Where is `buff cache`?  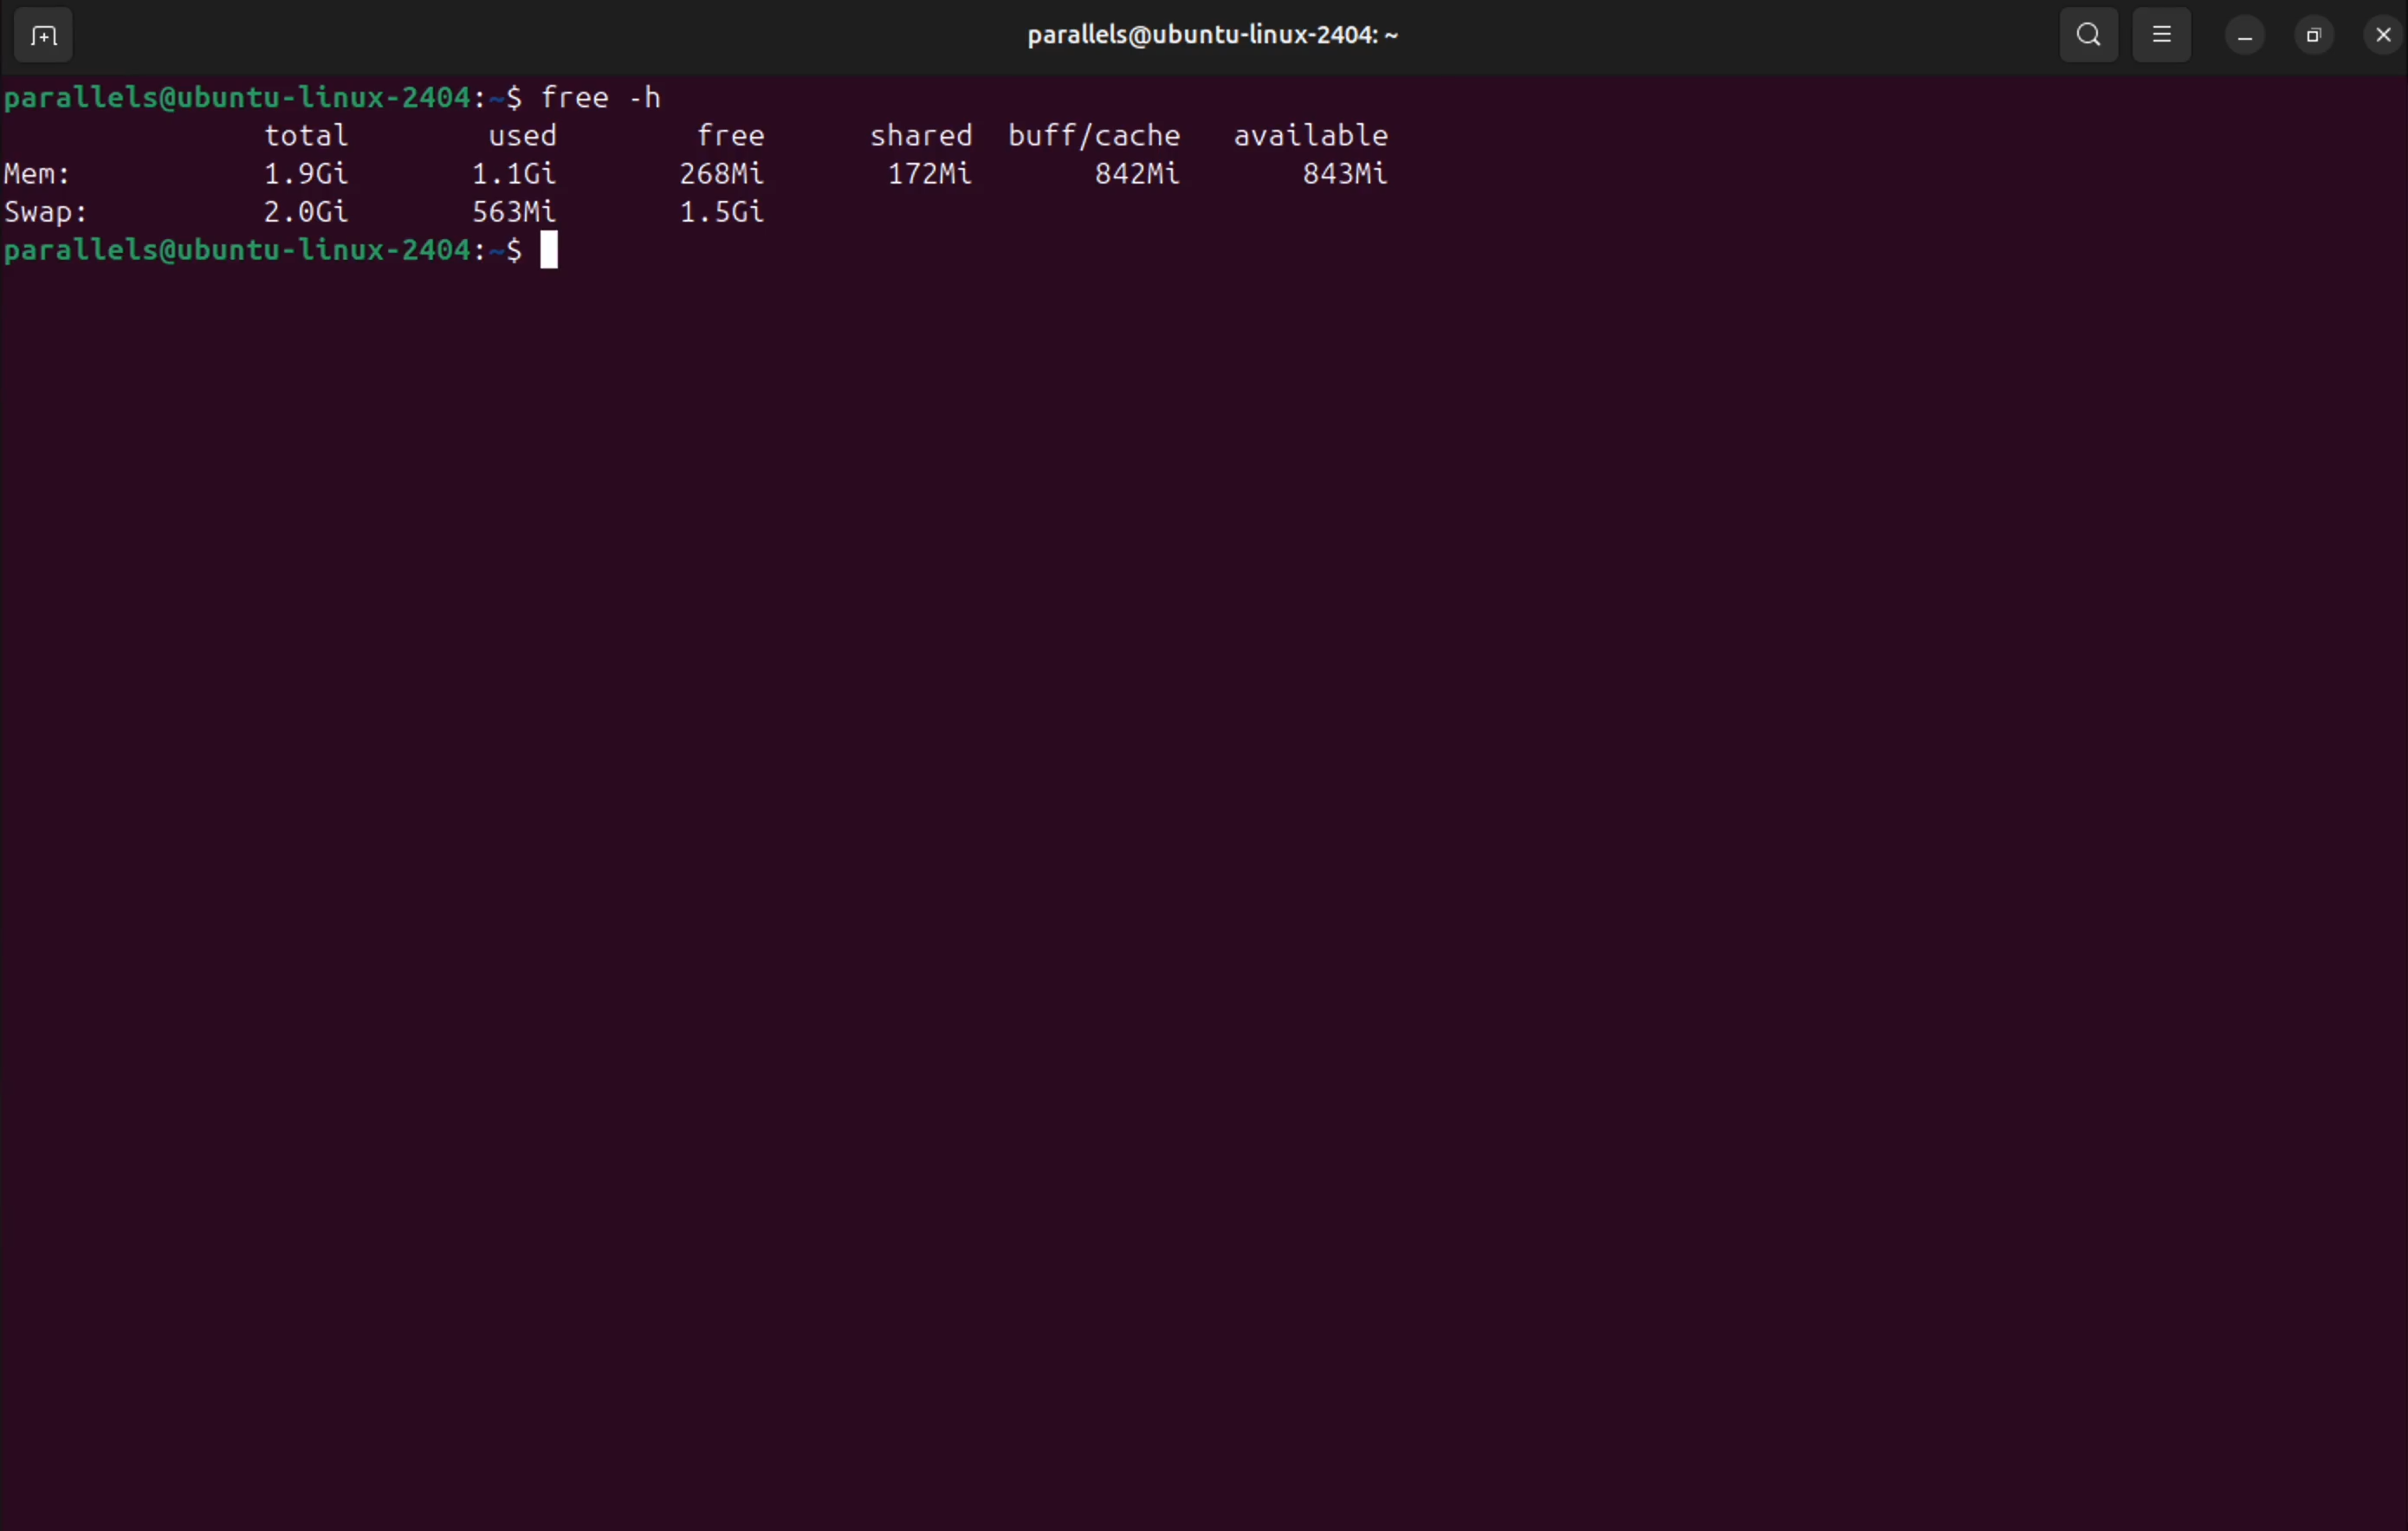 buff cache is located at coordinates (1101, 130).